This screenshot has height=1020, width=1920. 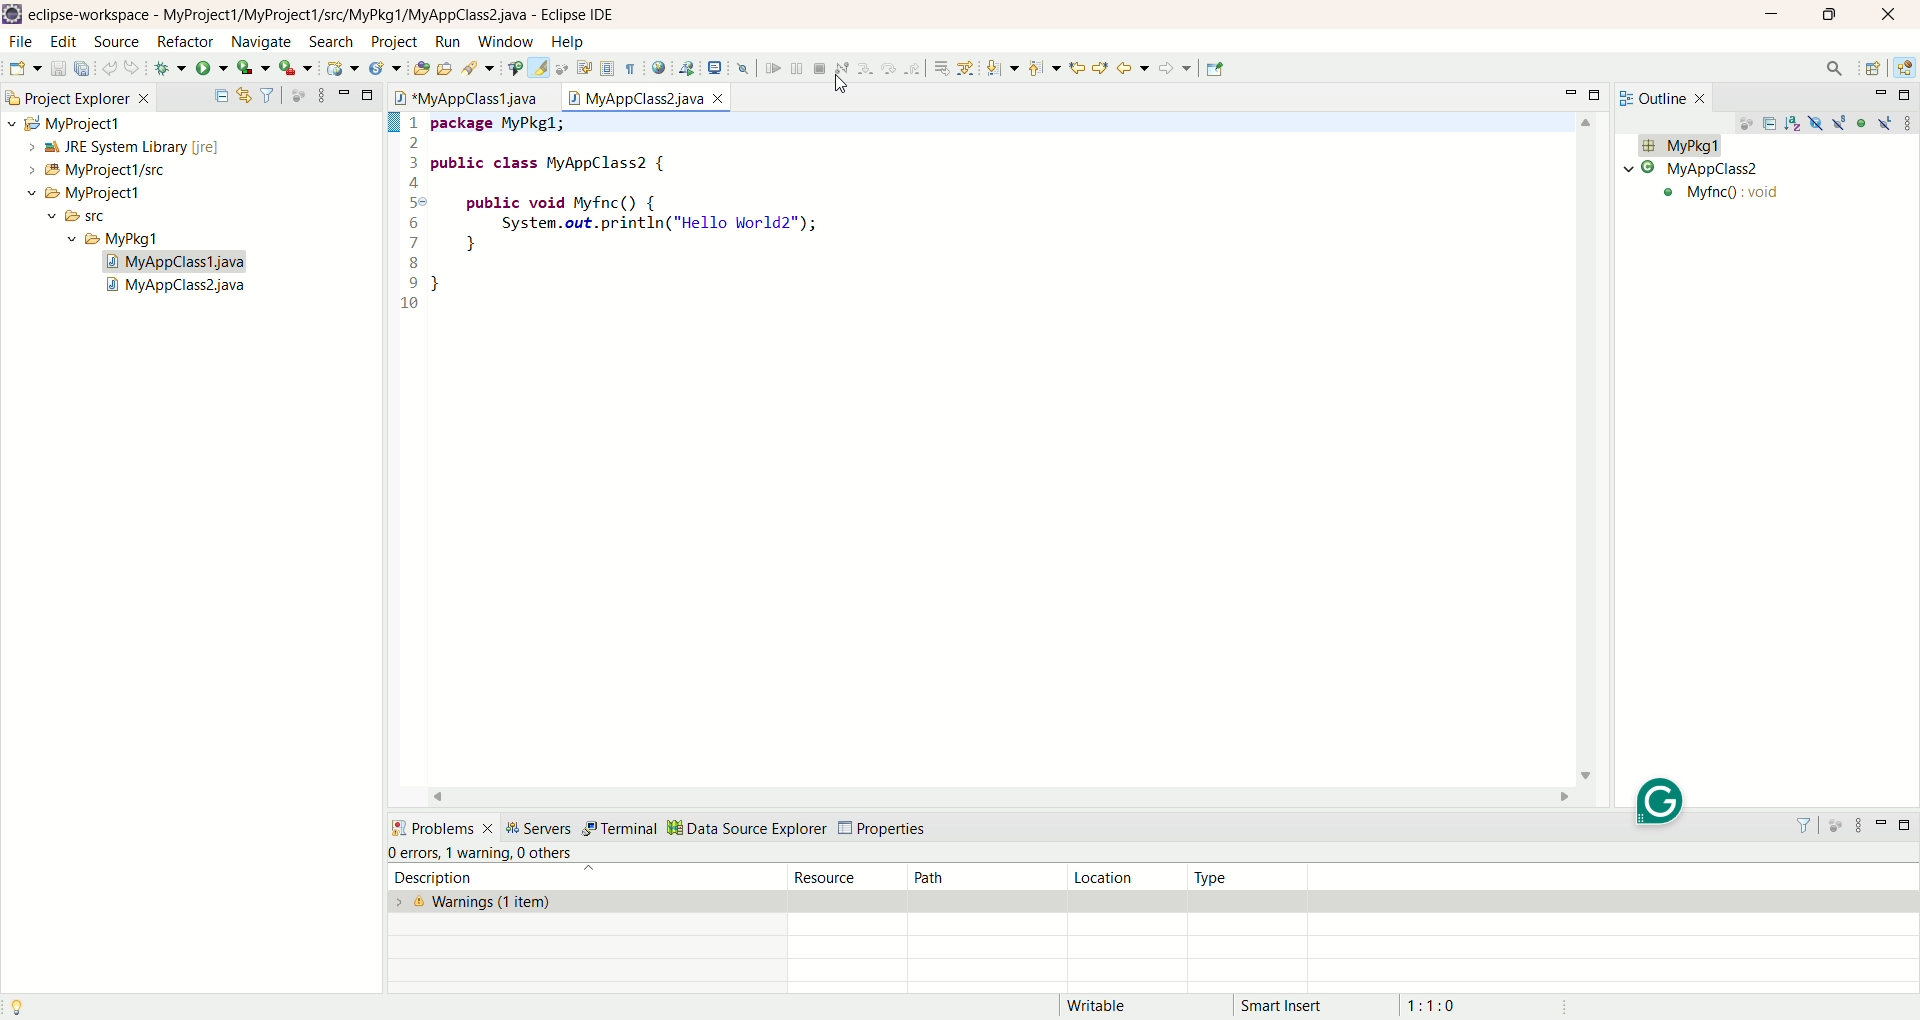 What do you see at coordinates (965, 68) in the screenshot?
I see `use step filters` at bounding box center [965, 68].